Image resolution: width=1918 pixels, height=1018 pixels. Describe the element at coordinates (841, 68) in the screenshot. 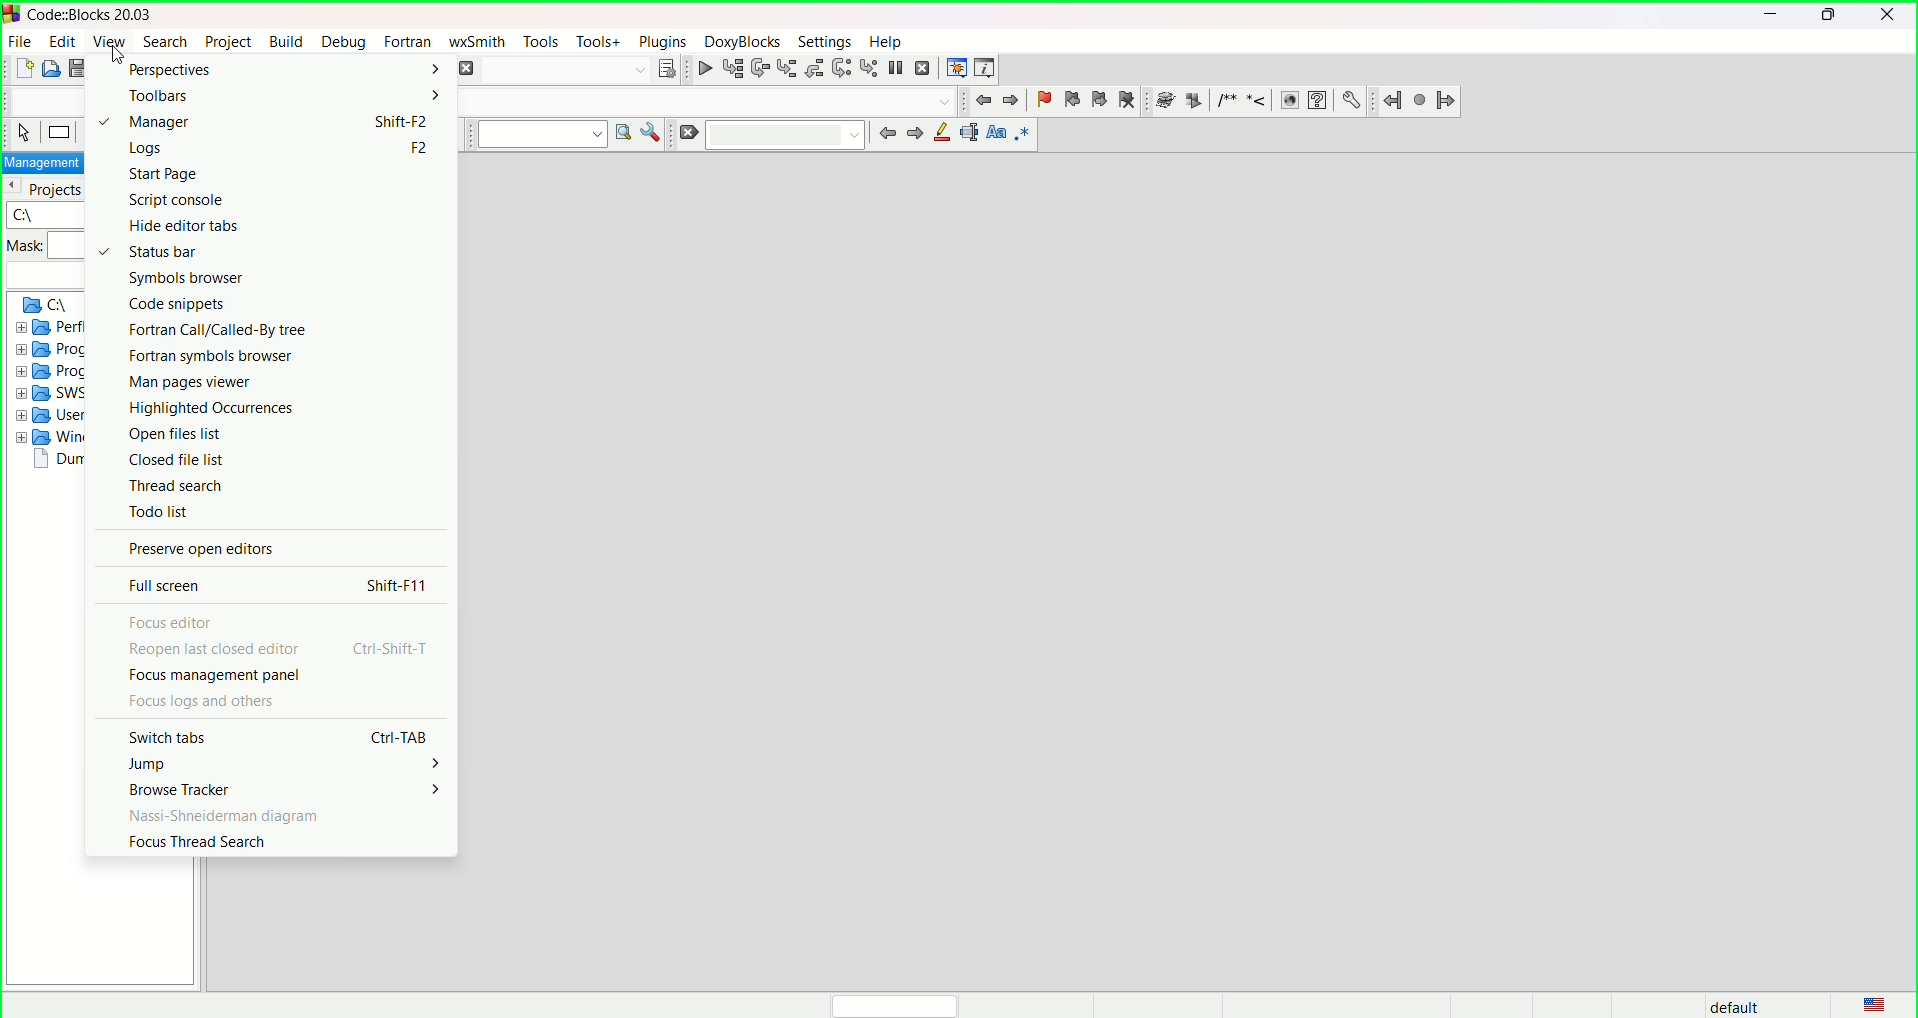

I see `next instruction` at that location.